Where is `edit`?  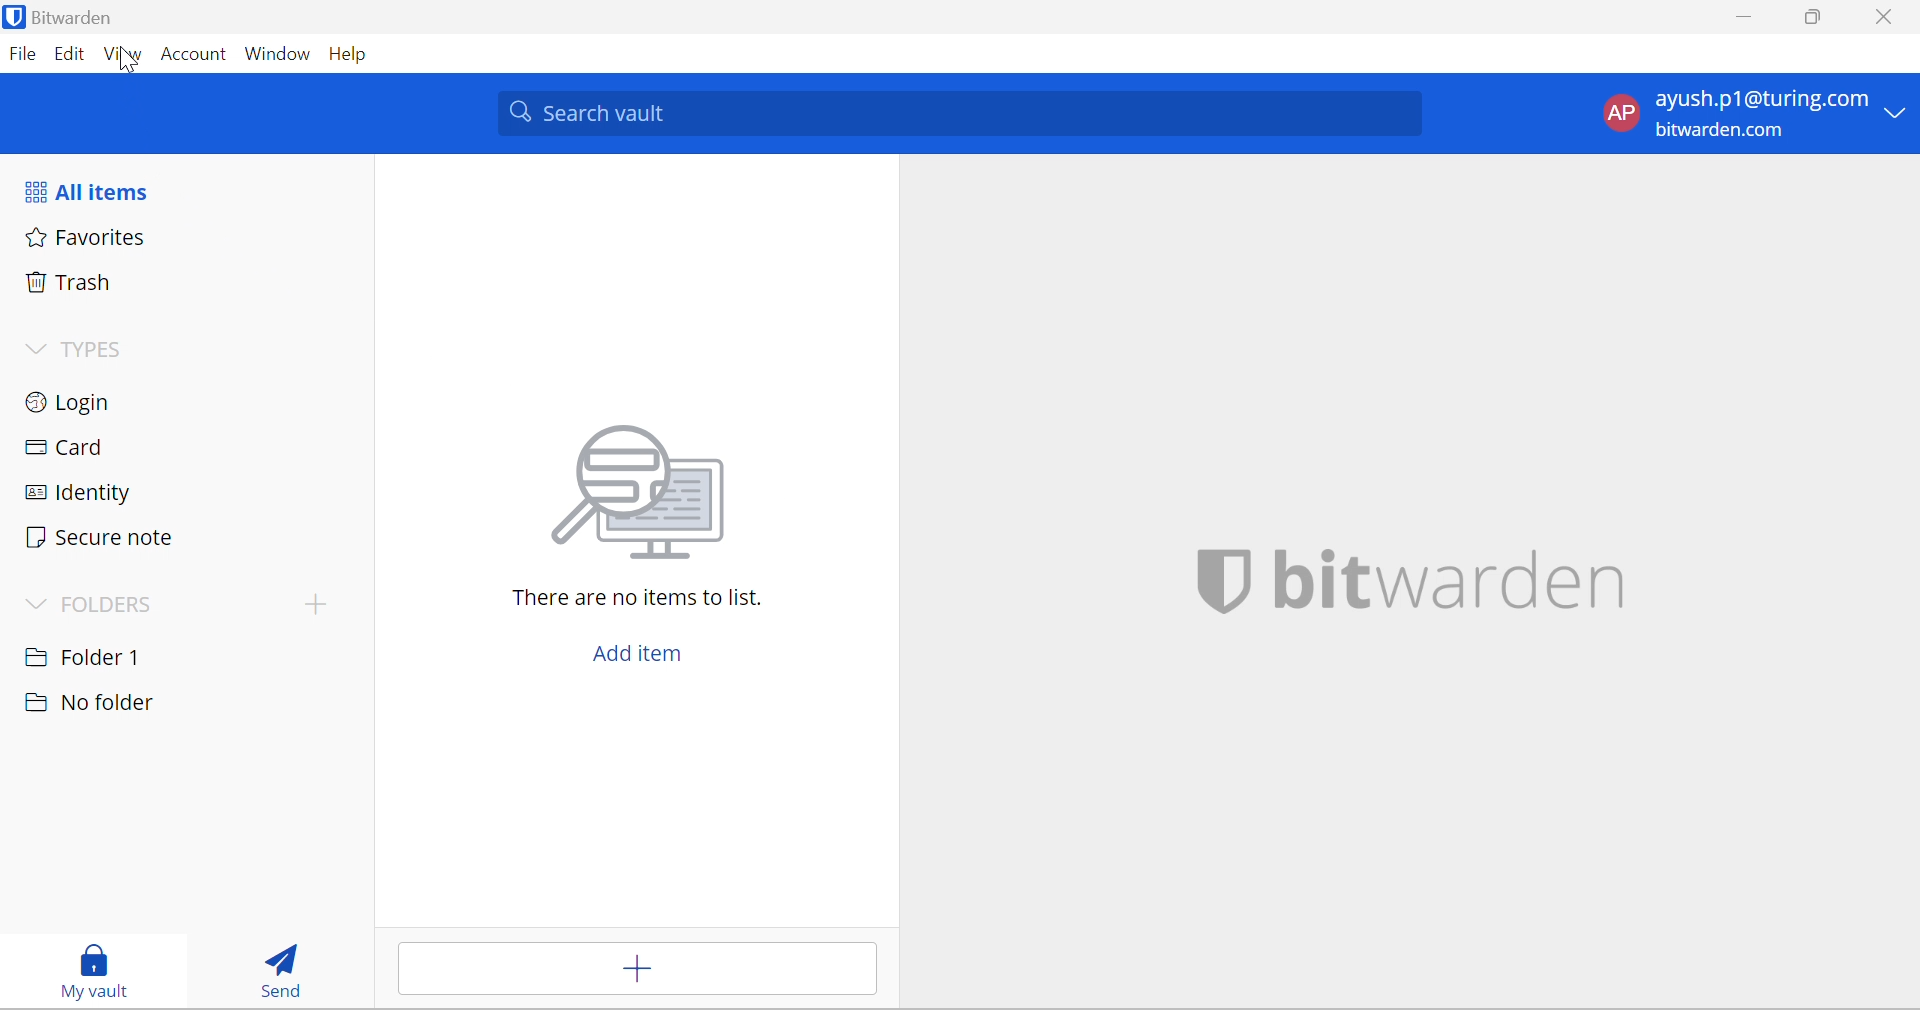
edit is located at coordinates (68, 56).